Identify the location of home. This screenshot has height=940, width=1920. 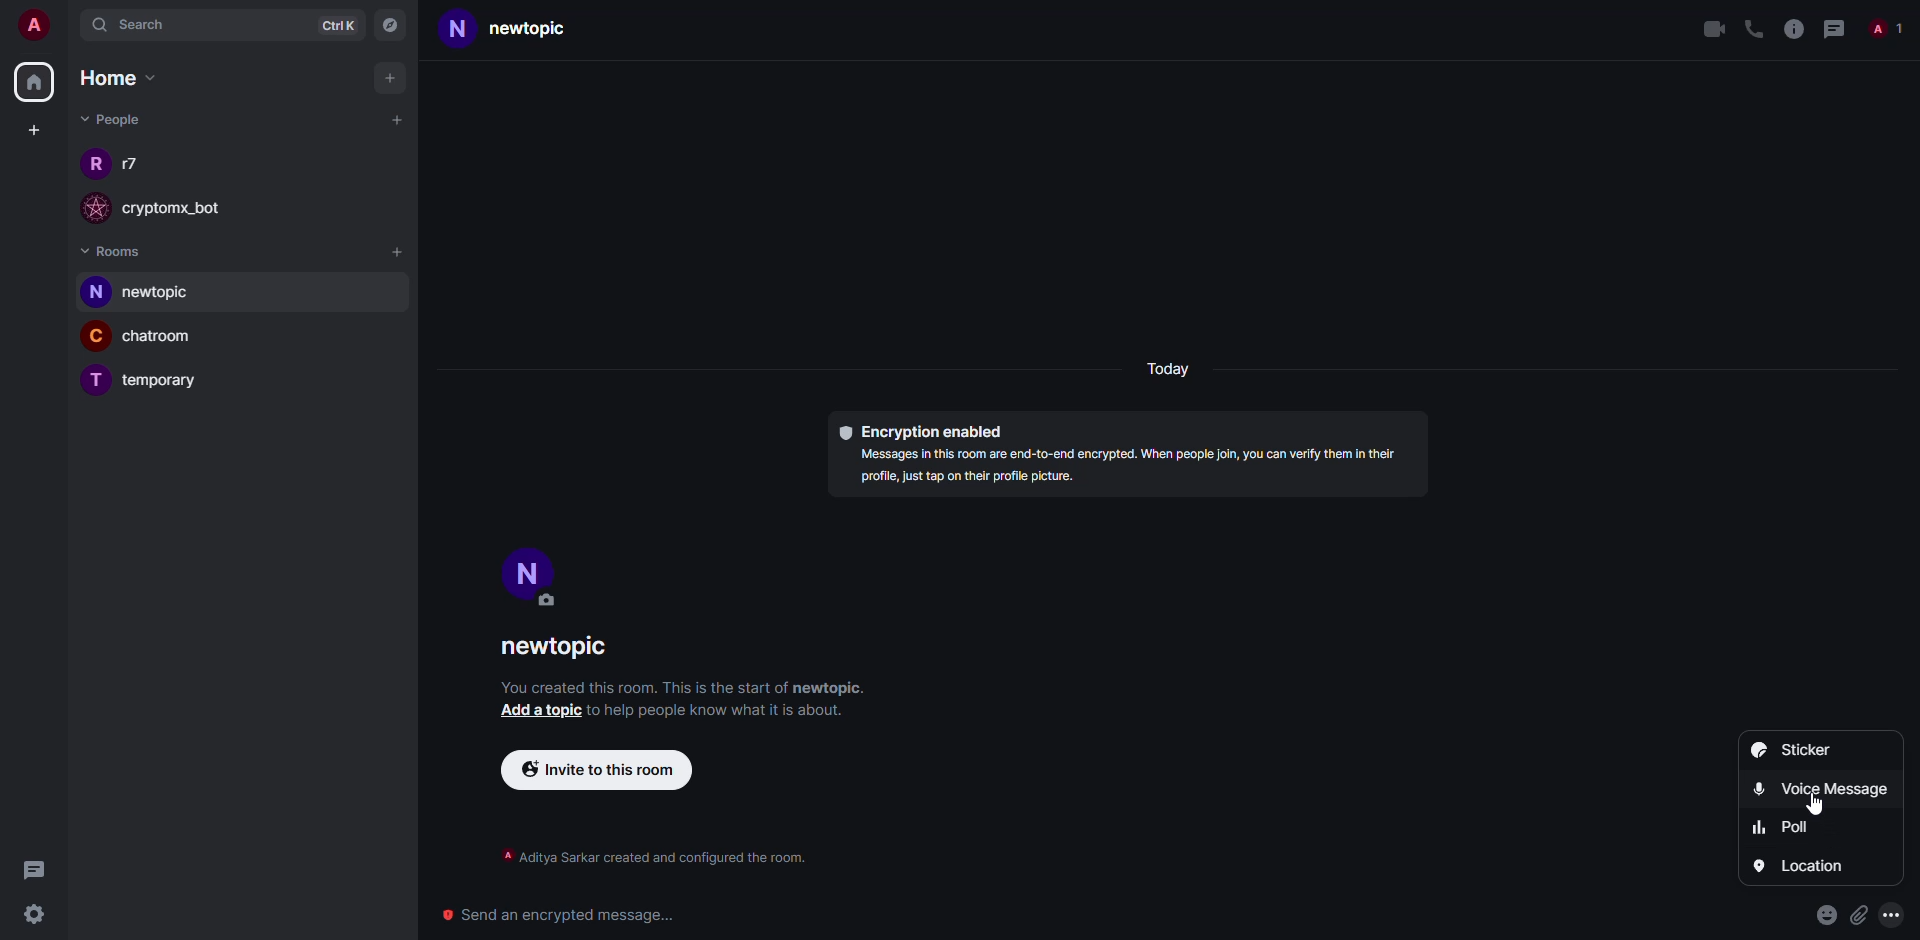
(124, 77).